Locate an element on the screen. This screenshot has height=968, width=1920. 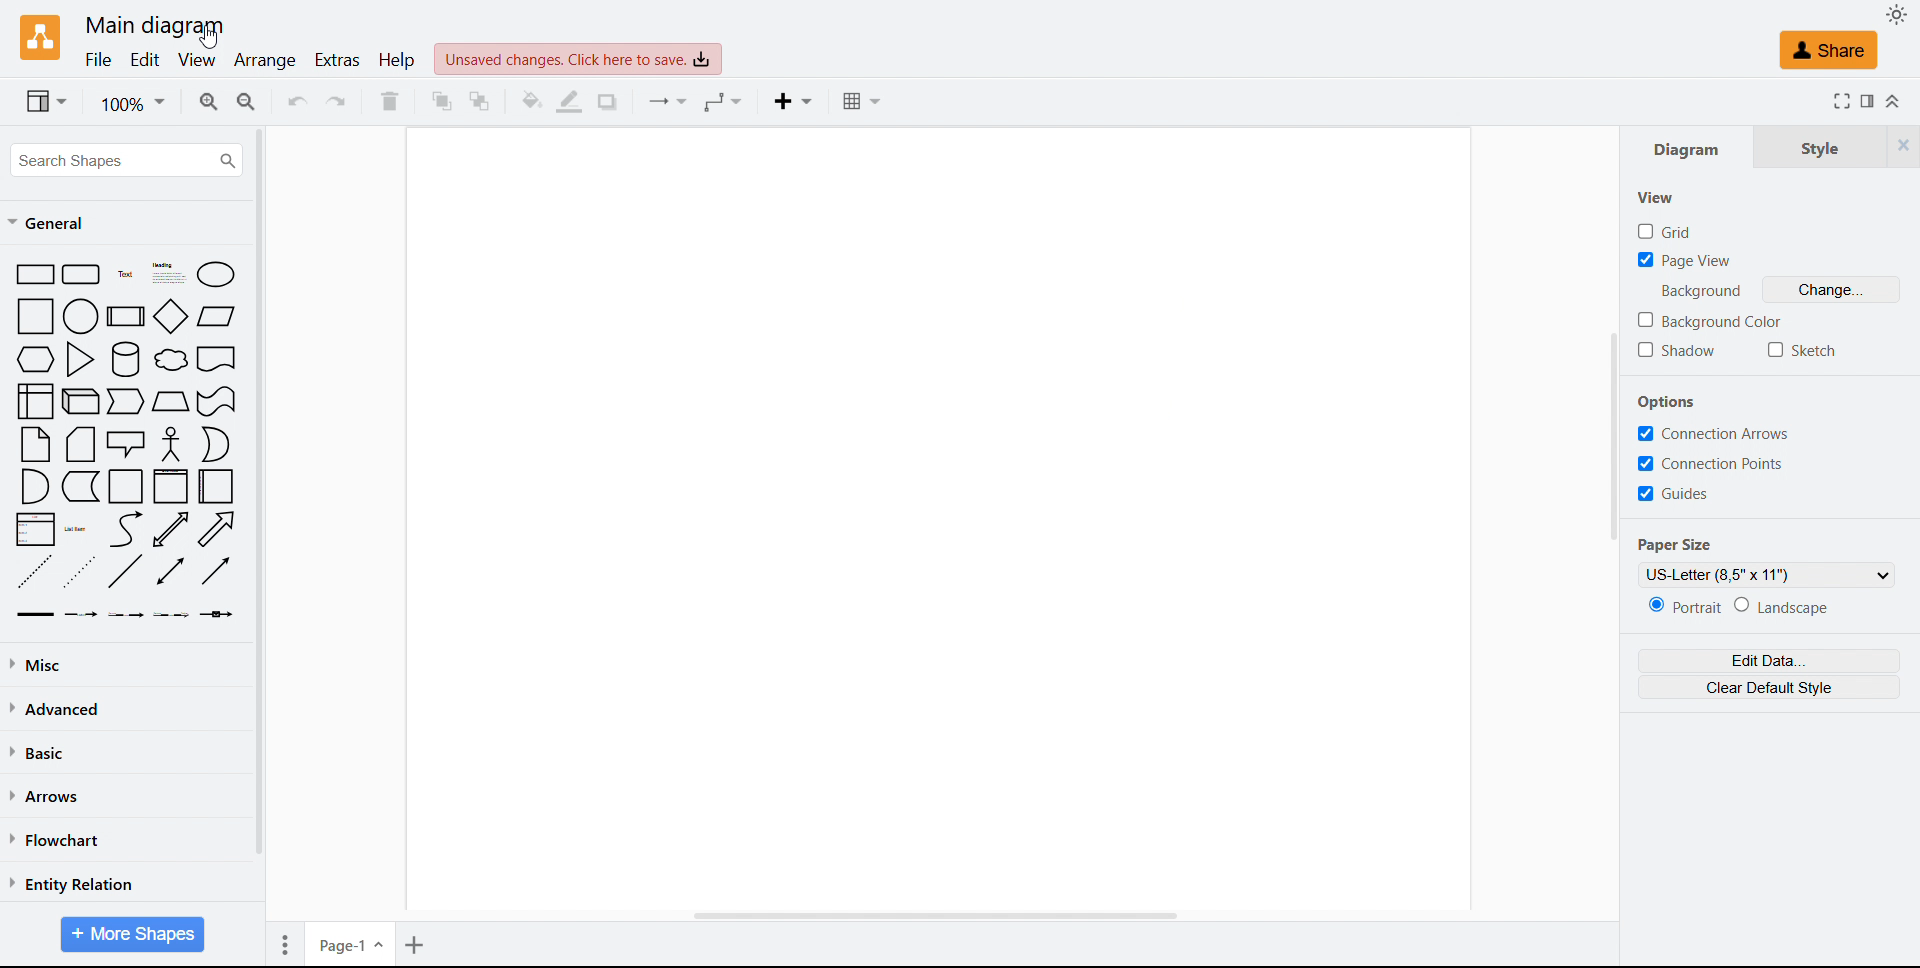
view  is located at coordinates (195, 61).